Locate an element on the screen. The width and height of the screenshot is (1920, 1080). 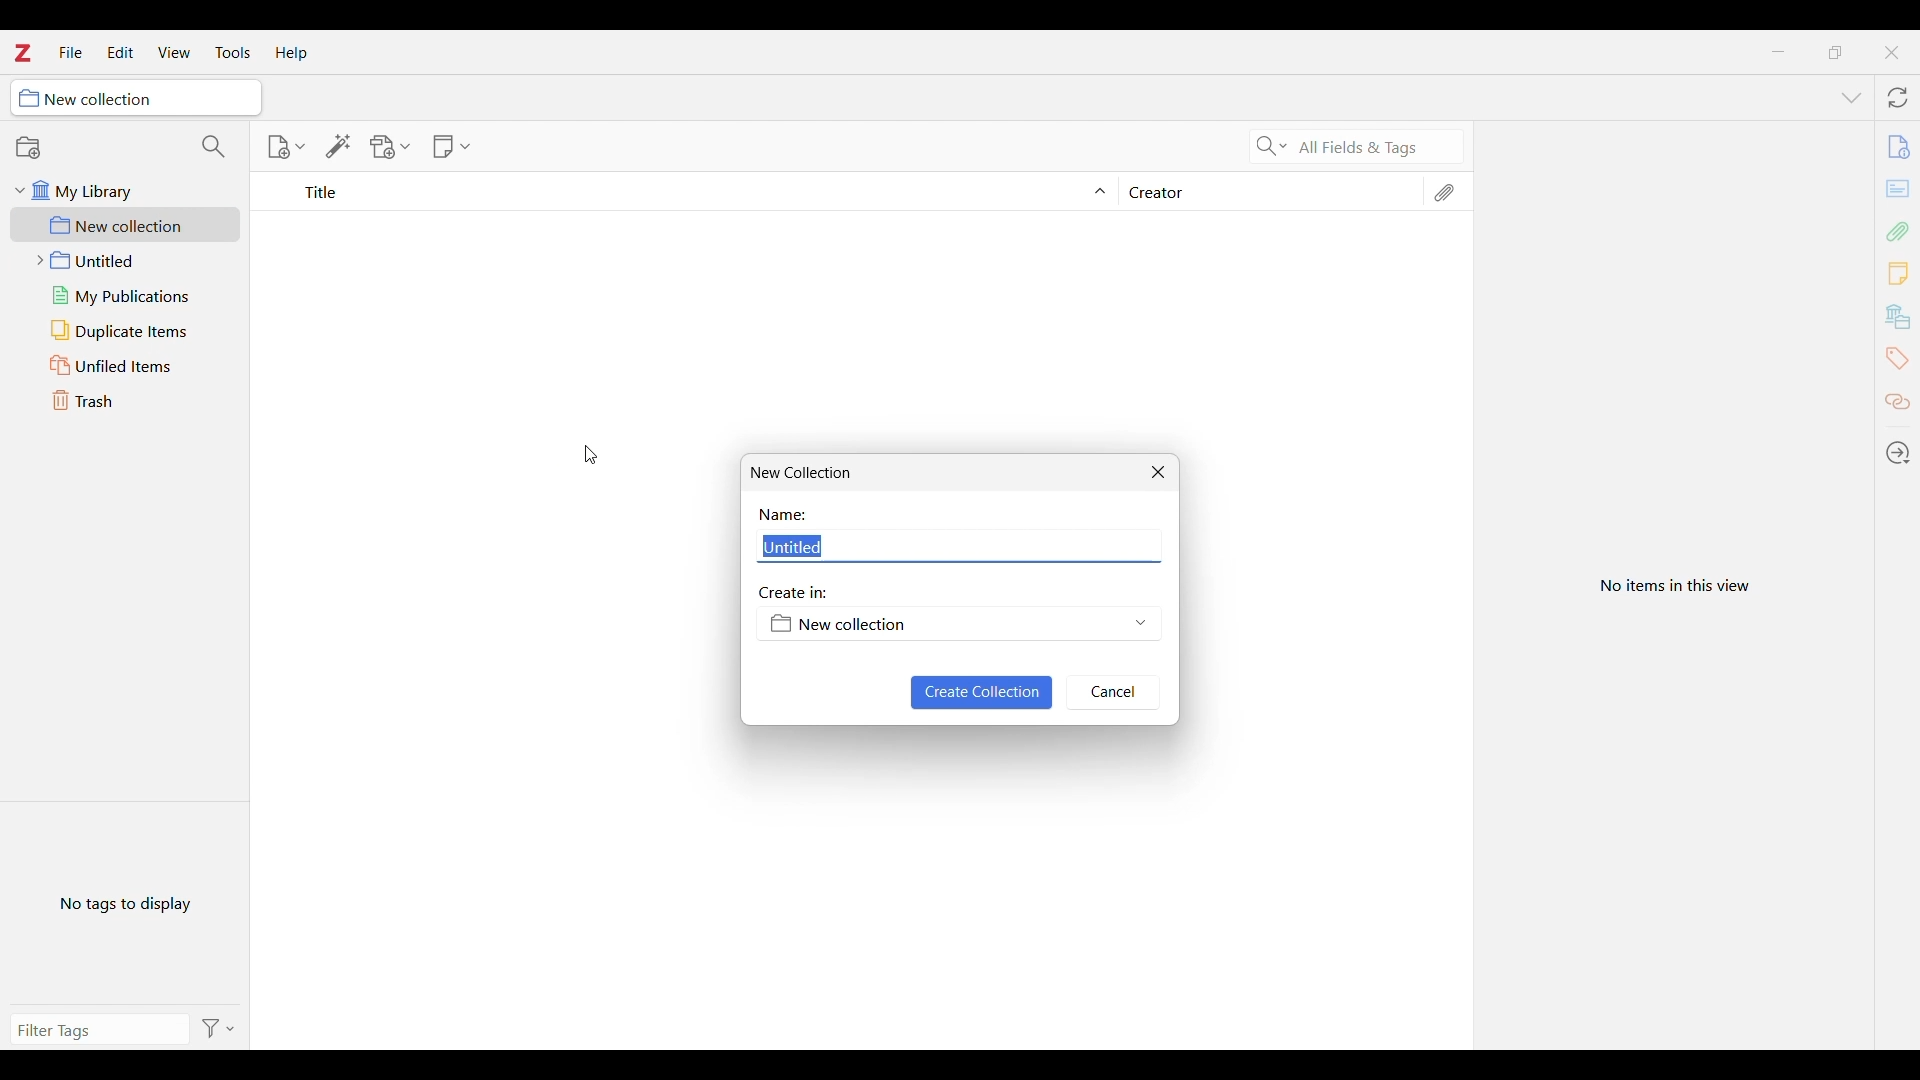
No tags to display  is located at coordinates (128, 905).